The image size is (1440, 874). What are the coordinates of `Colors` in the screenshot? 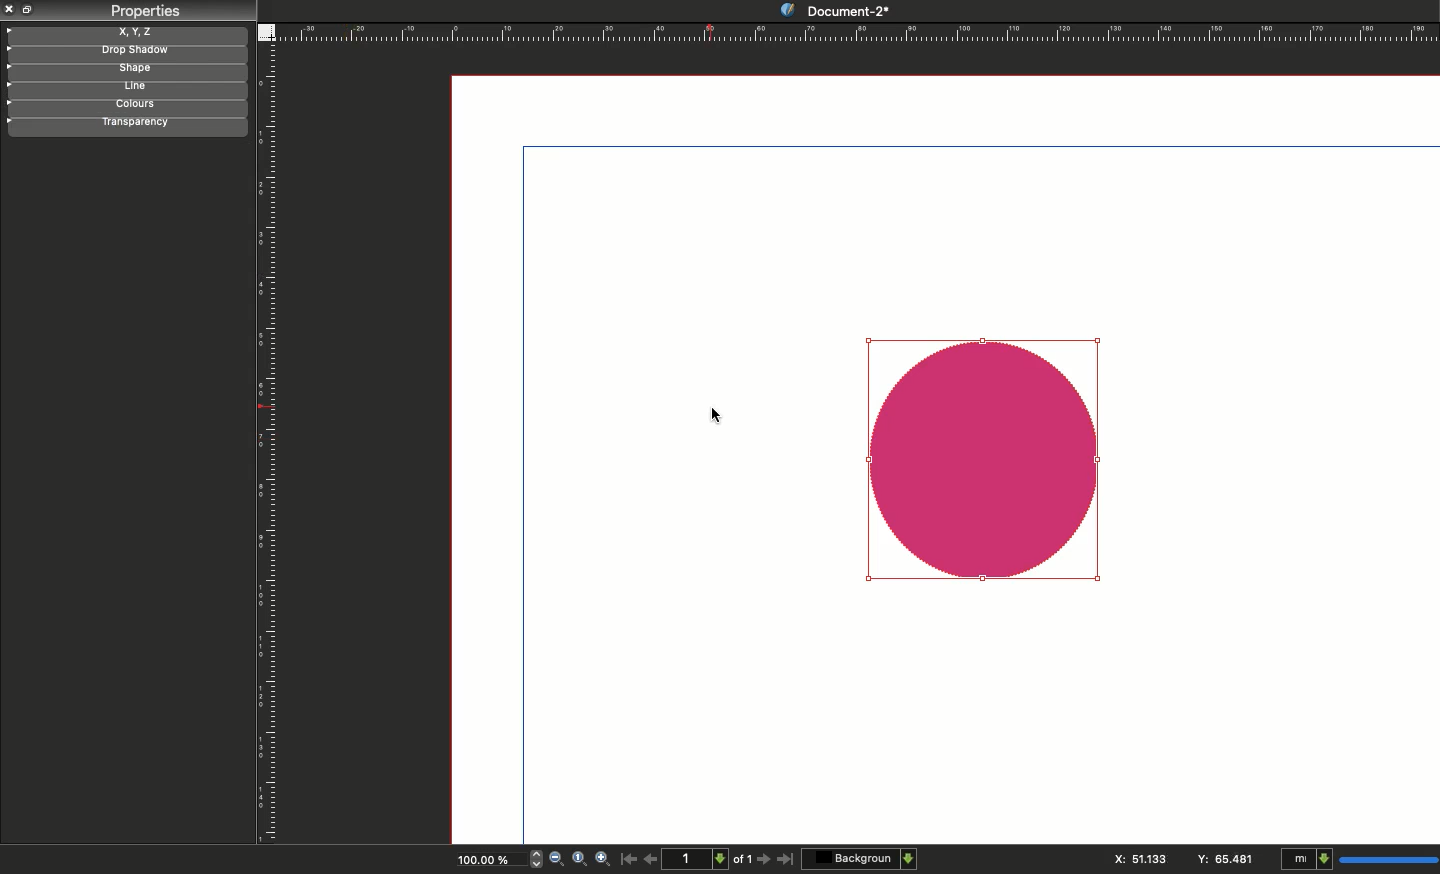 It's located at (126, 106).